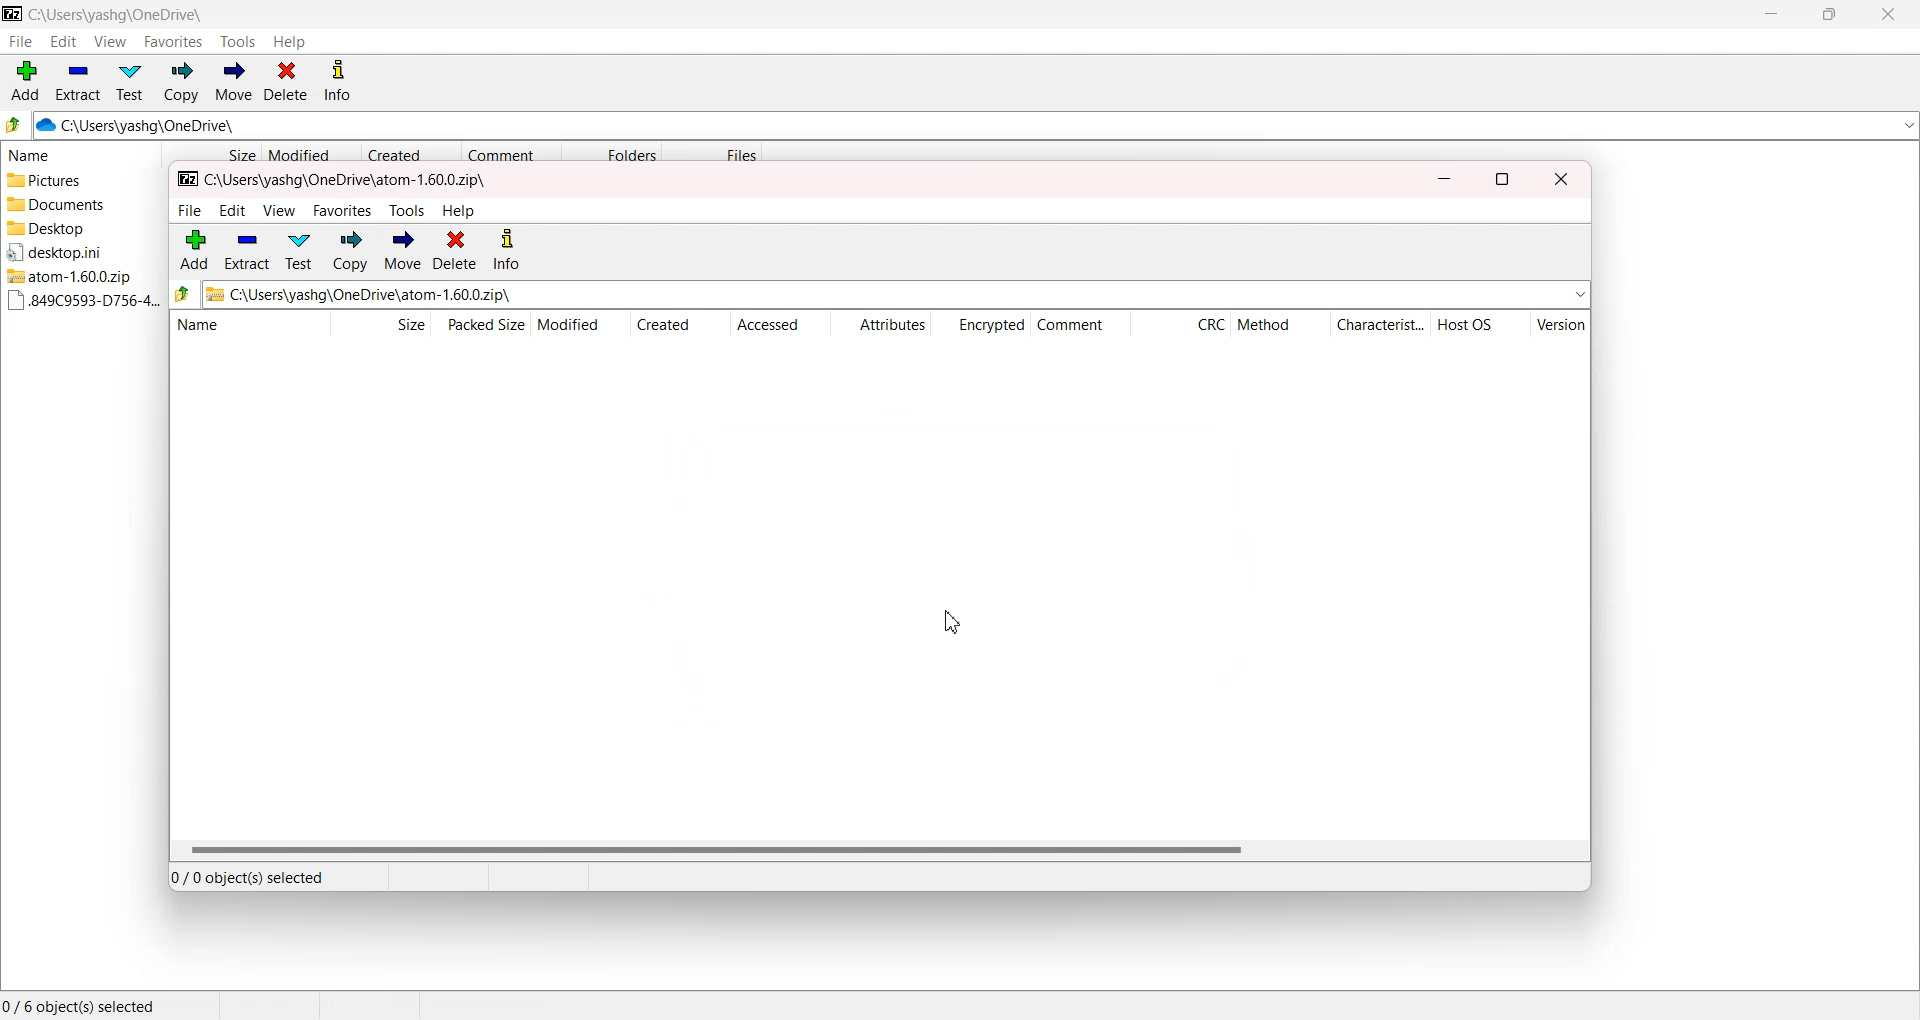  Describe the element at coordinates (1380, 326) in the screenshot. I see `Characteristics` at that location.